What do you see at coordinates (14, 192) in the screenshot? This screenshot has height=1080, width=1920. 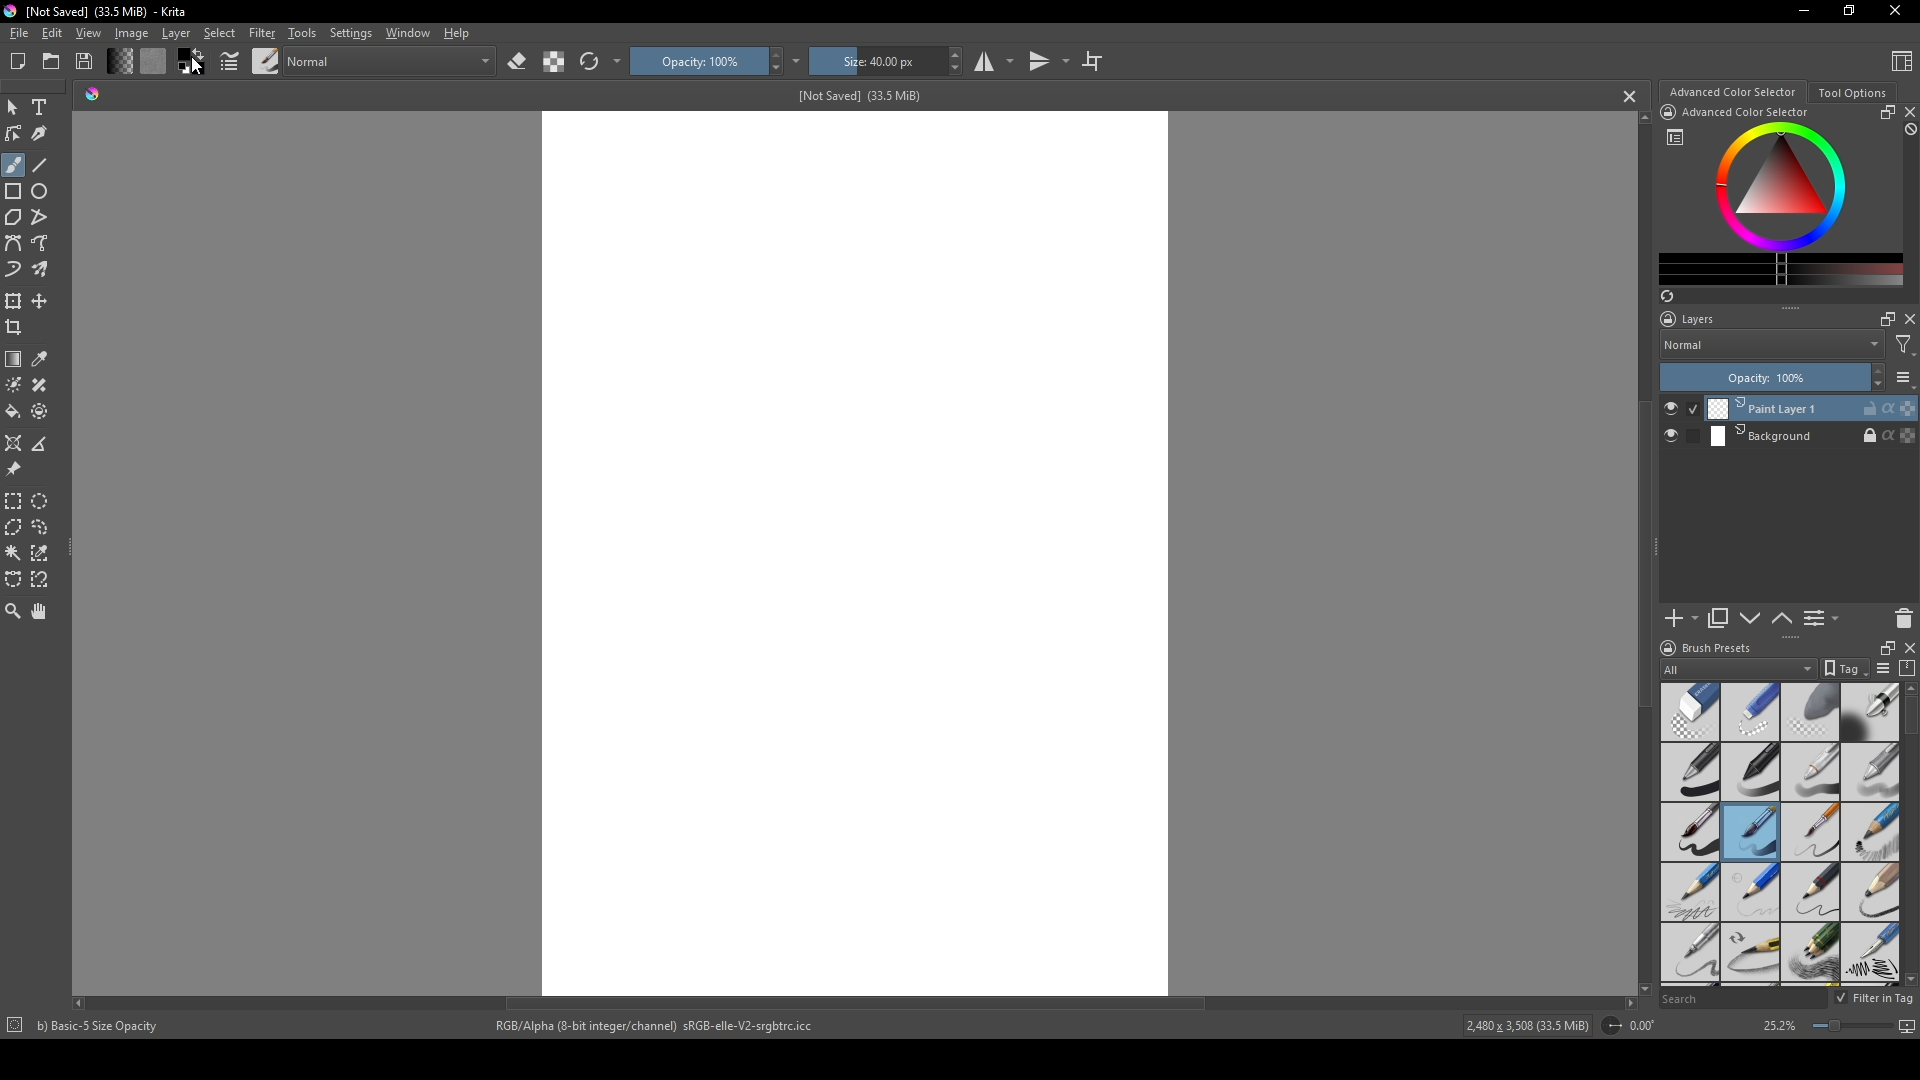 I see `rectangle` at bounding box center [14, 192].